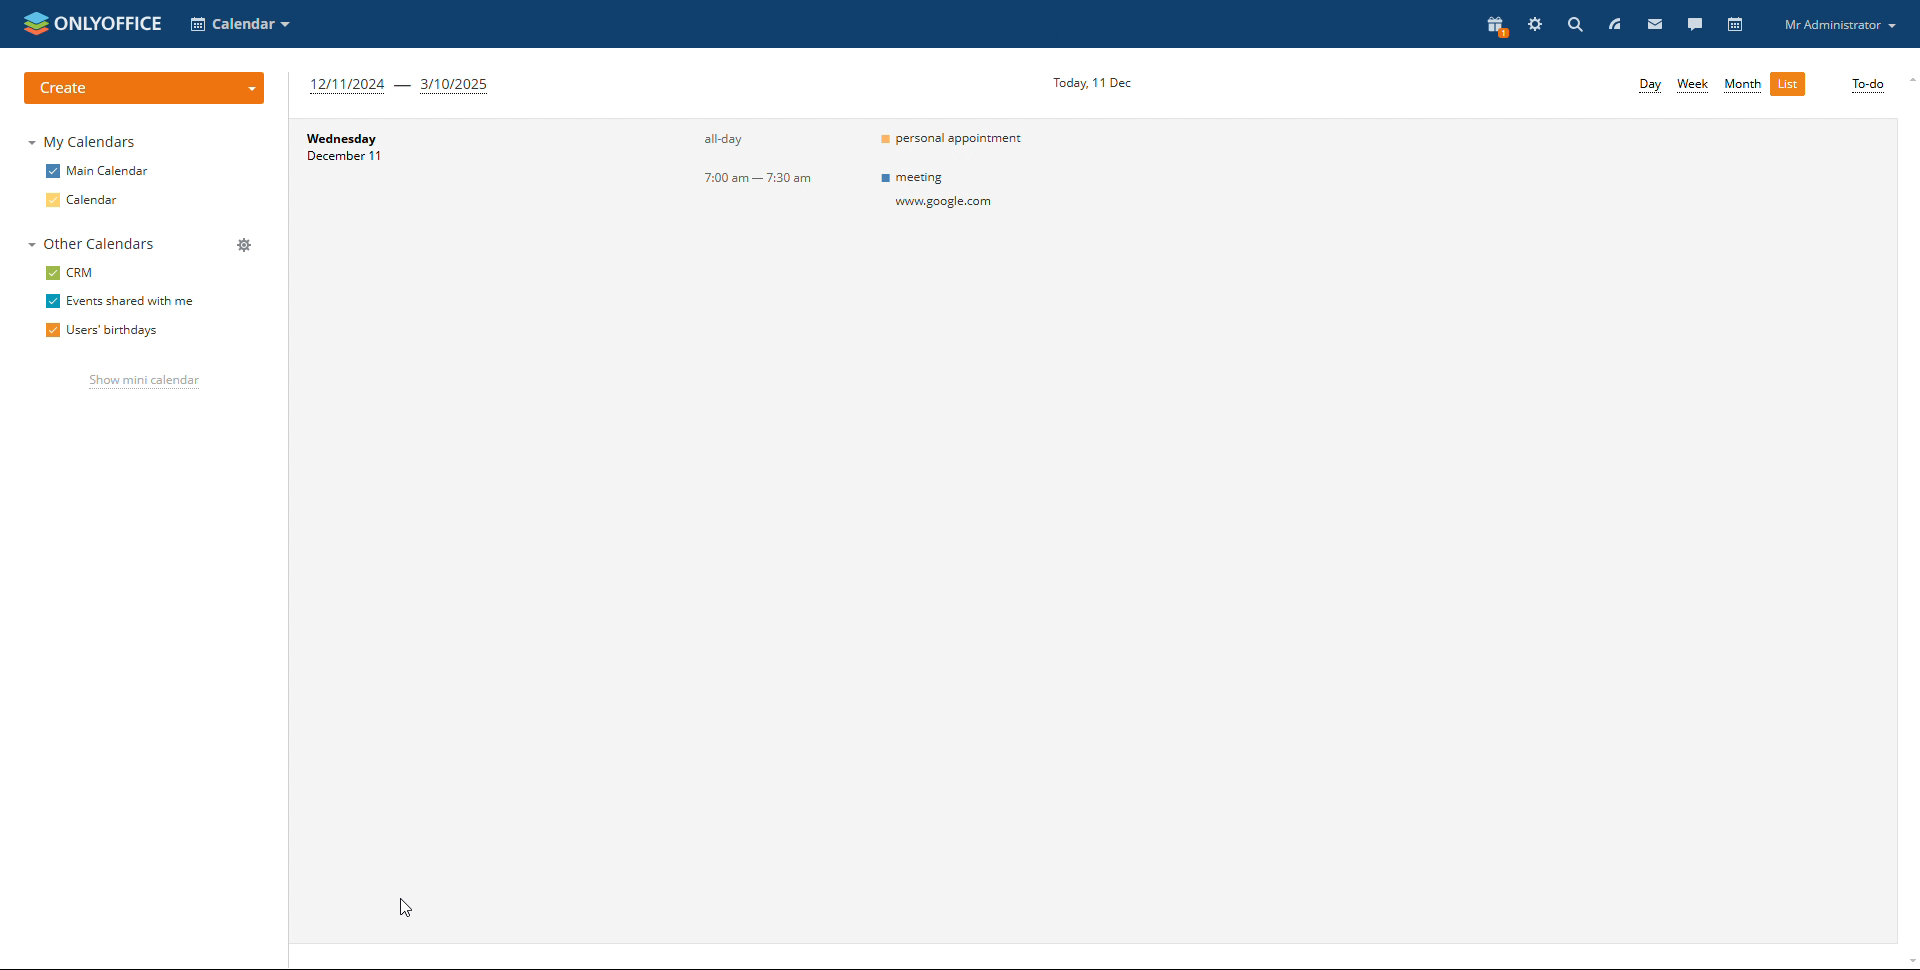  I want to click on profile, so click(1836, 23).